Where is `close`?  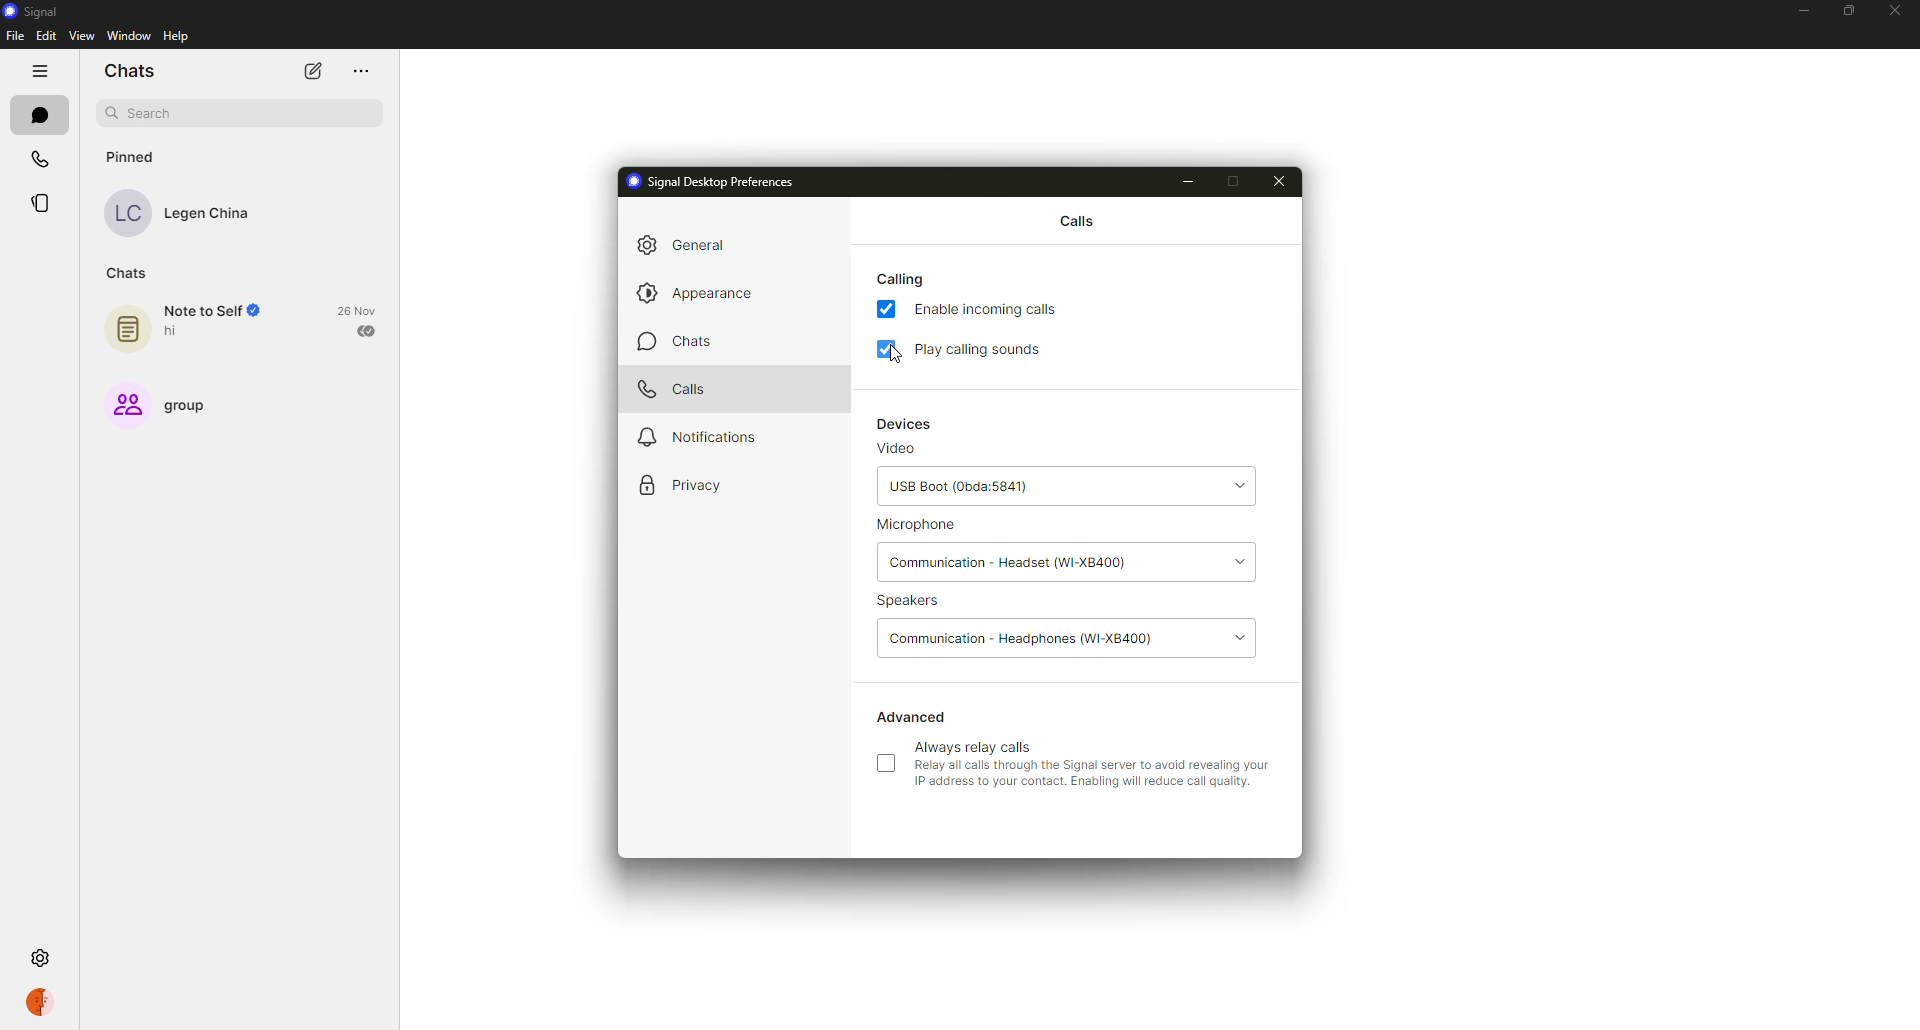 close is located at coordinates (1893, 12).